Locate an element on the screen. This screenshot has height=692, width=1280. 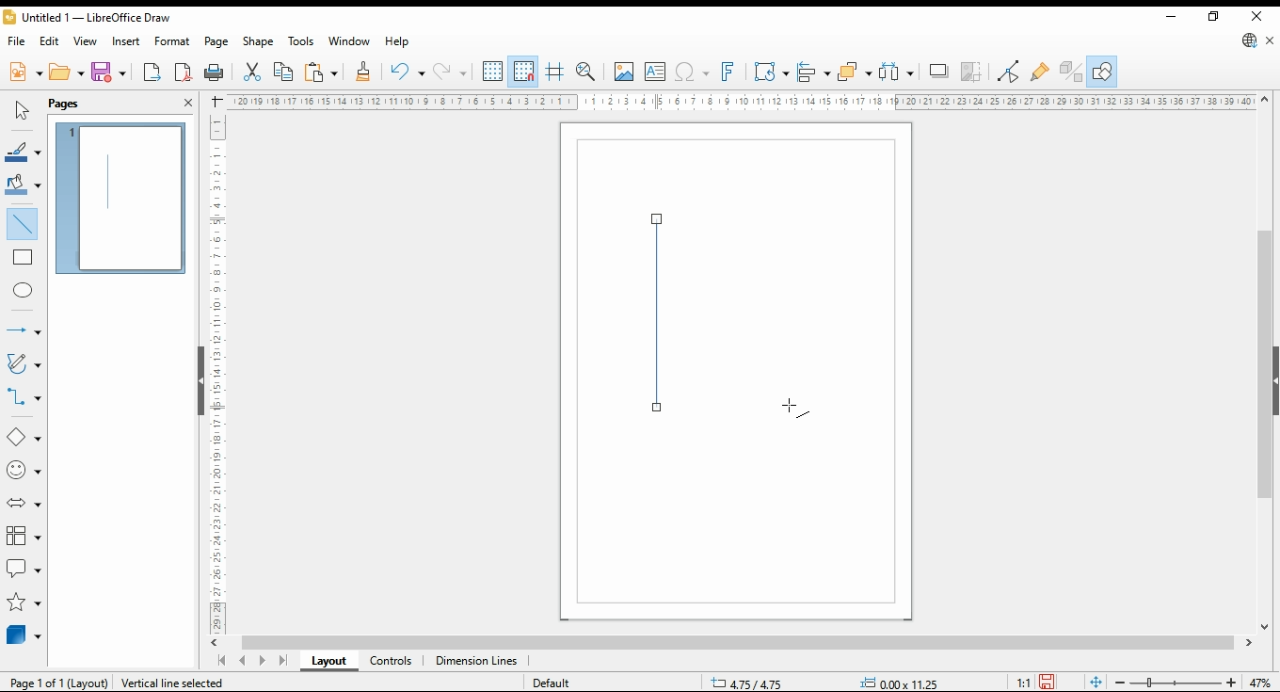
connectors is located at coordinates (24, 397).